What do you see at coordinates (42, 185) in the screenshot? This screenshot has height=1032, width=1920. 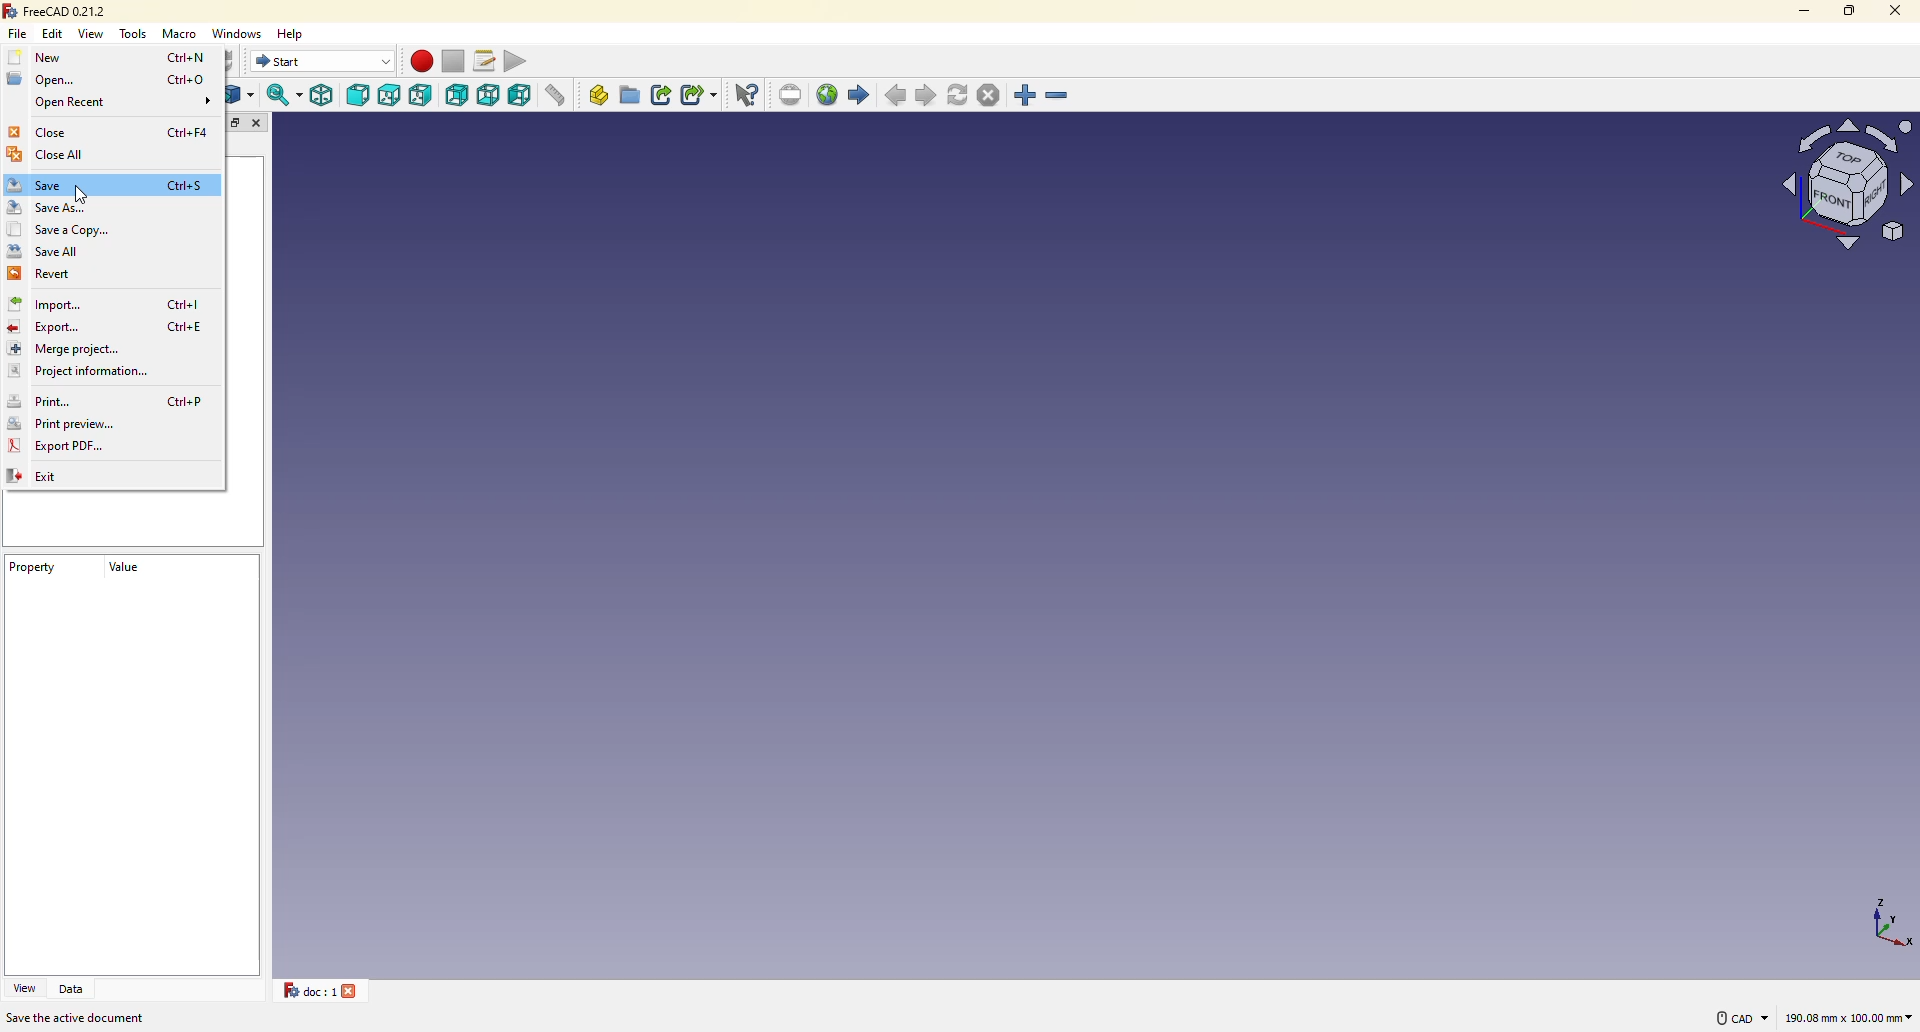 I see `save` at bounding box center [42, 185].